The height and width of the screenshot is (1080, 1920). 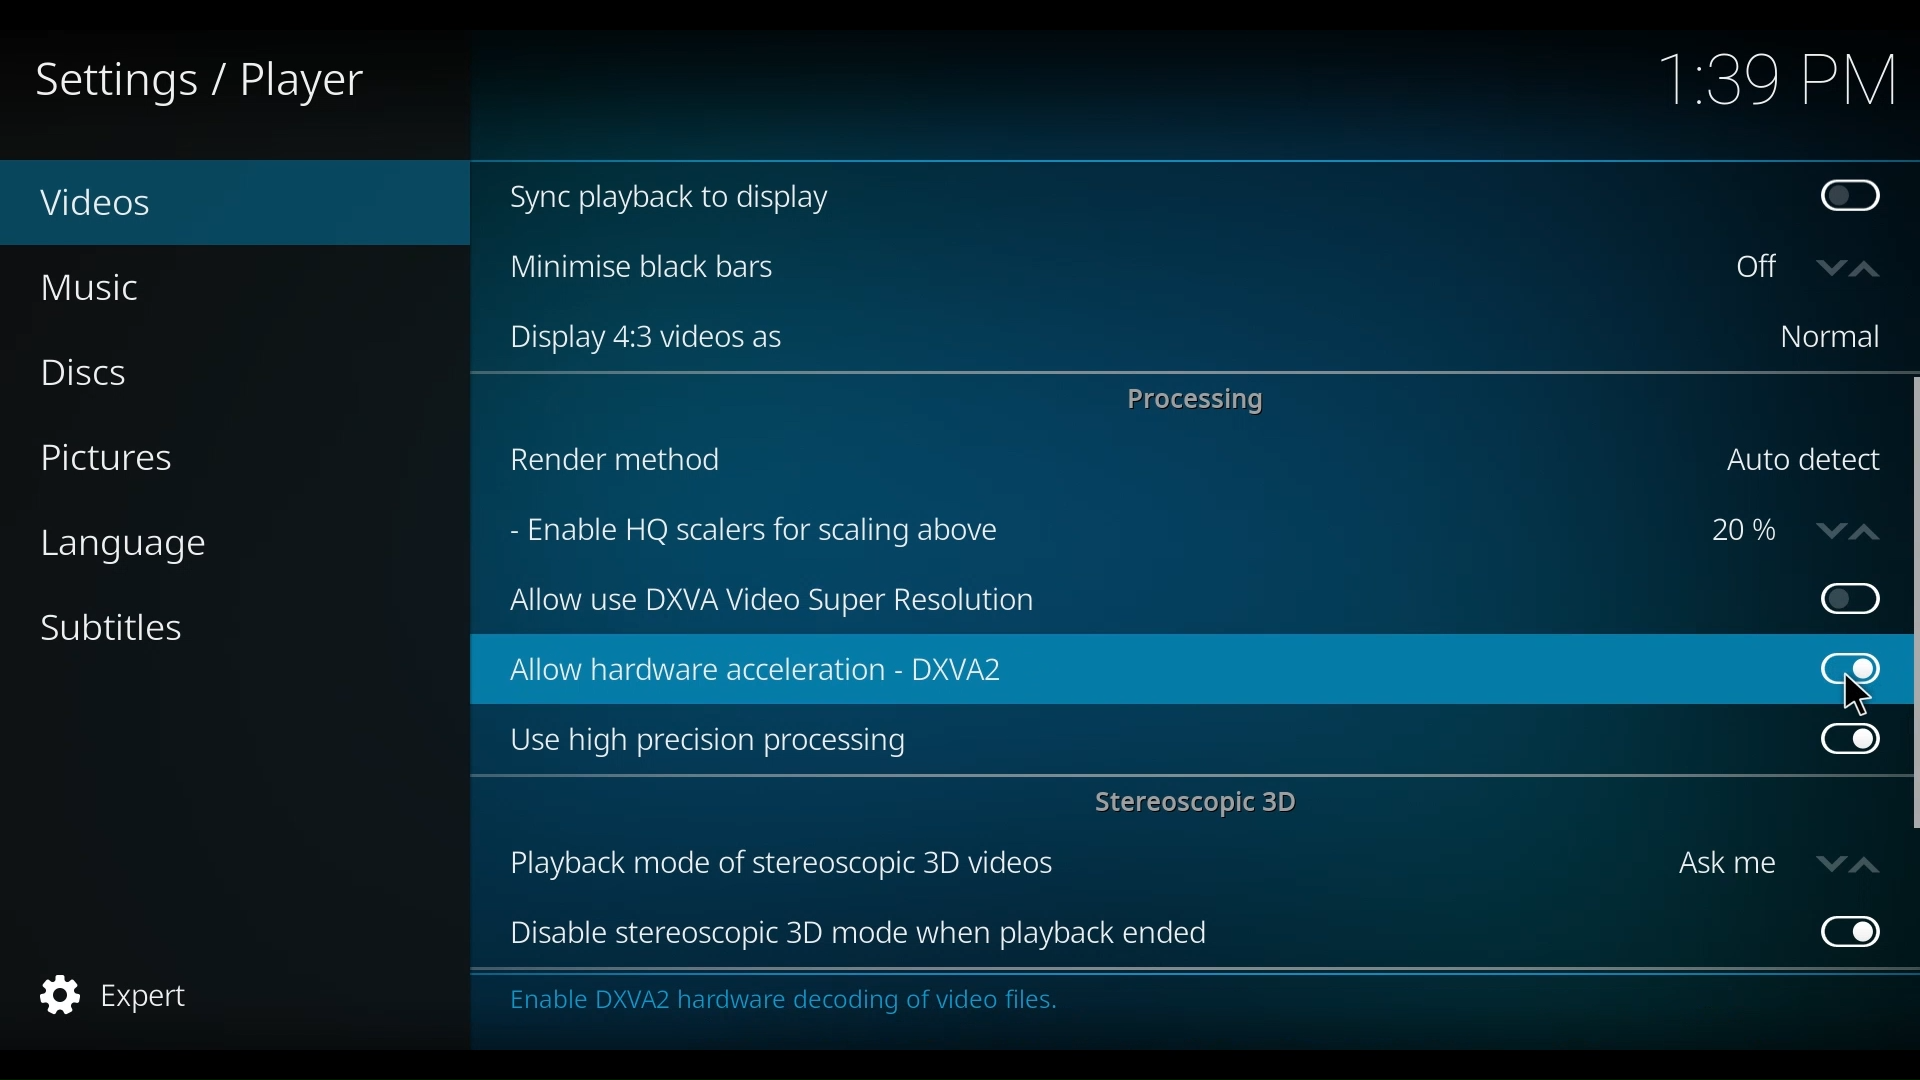 I want to click on Pictures, so click(x=113, y=461).